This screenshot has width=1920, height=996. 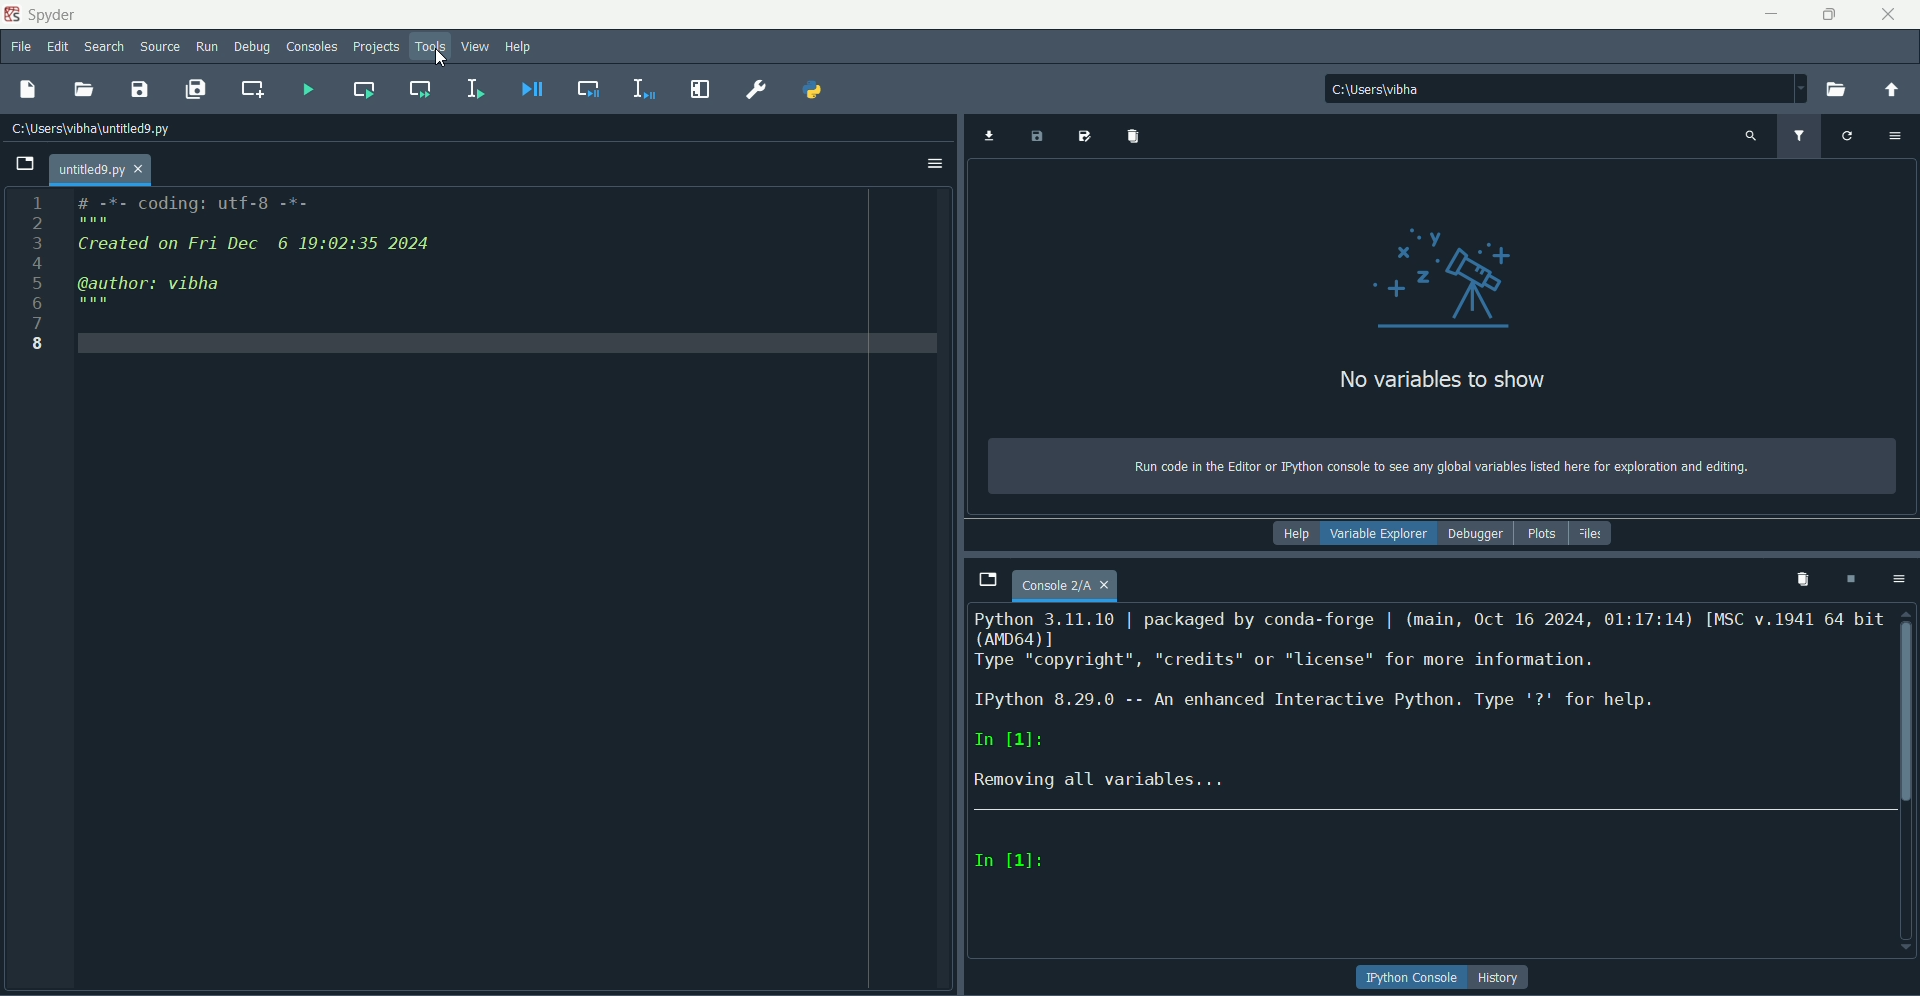 I want to click on , so click(x=377, y=49).